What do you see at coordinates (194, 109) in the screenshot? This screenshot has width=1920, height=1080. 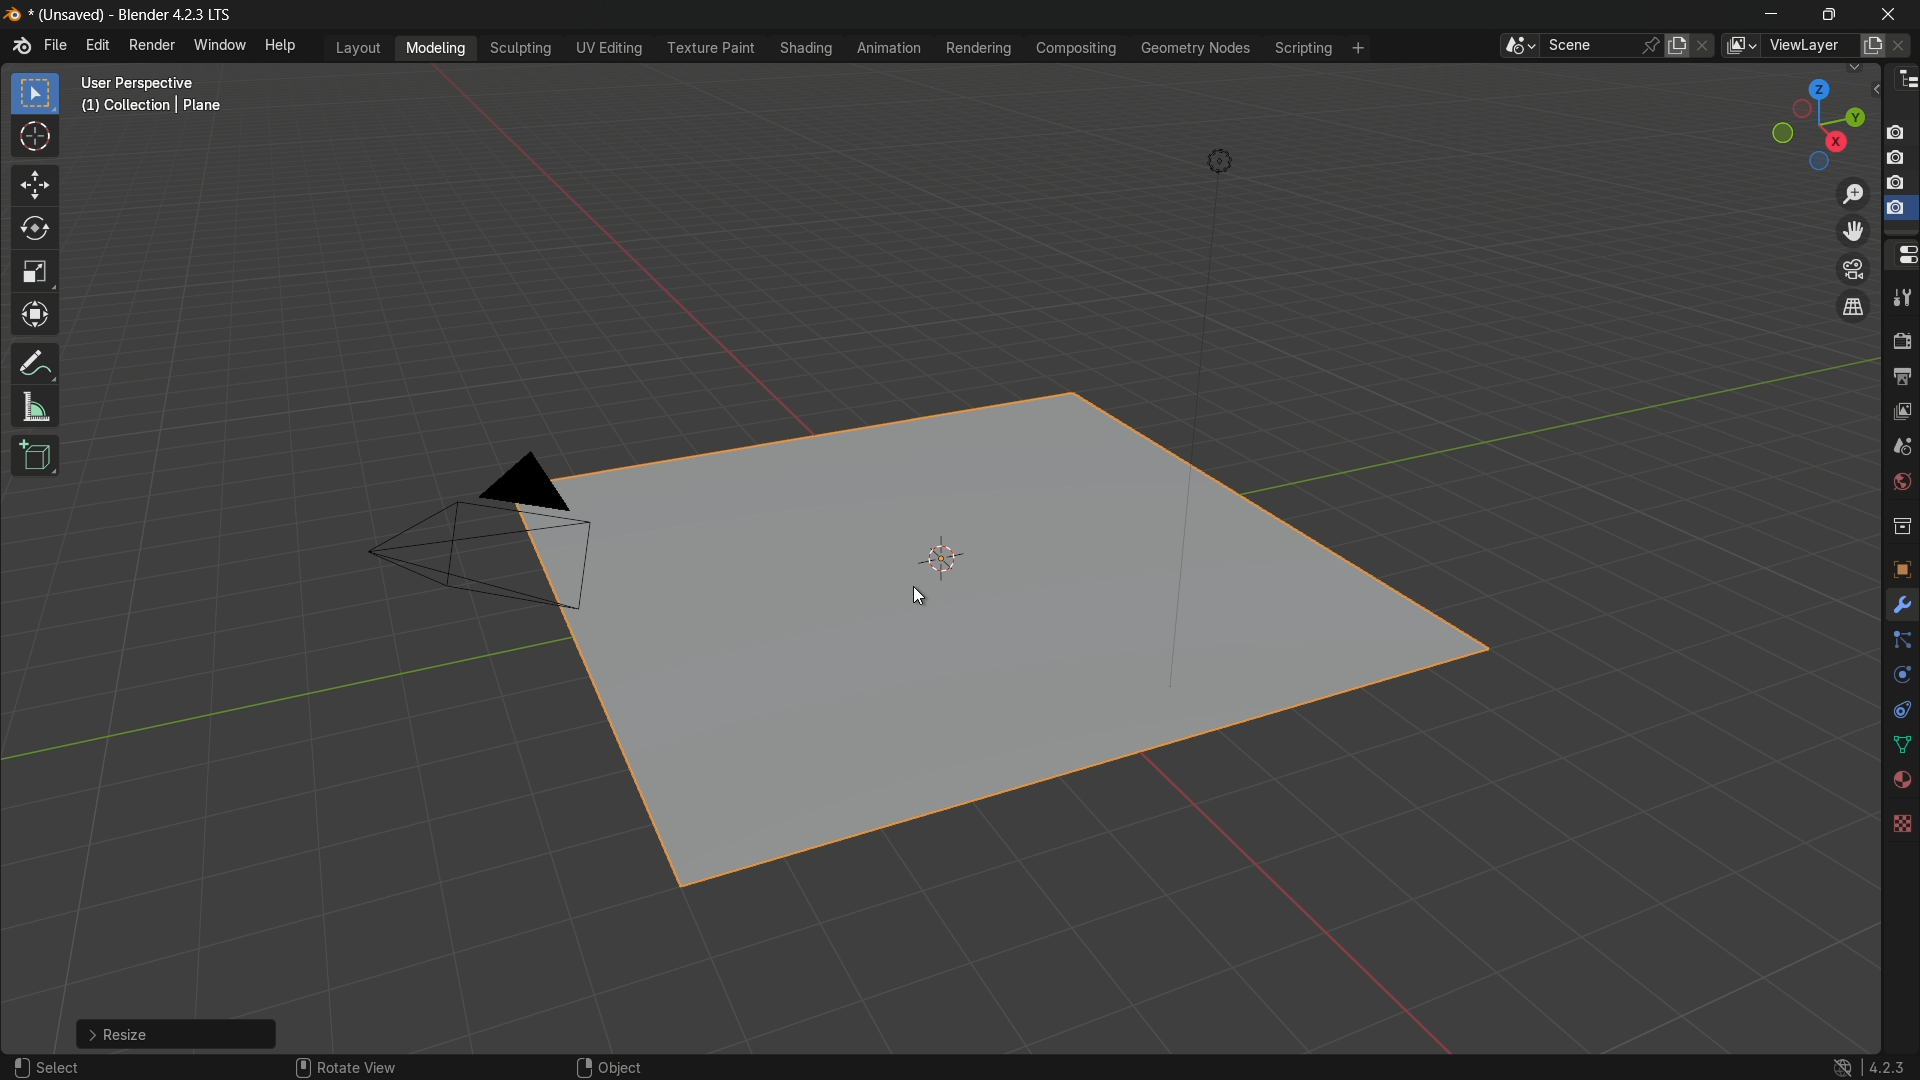 I see `user perspective (1) collection | plane` at bounding box center [194, 109].